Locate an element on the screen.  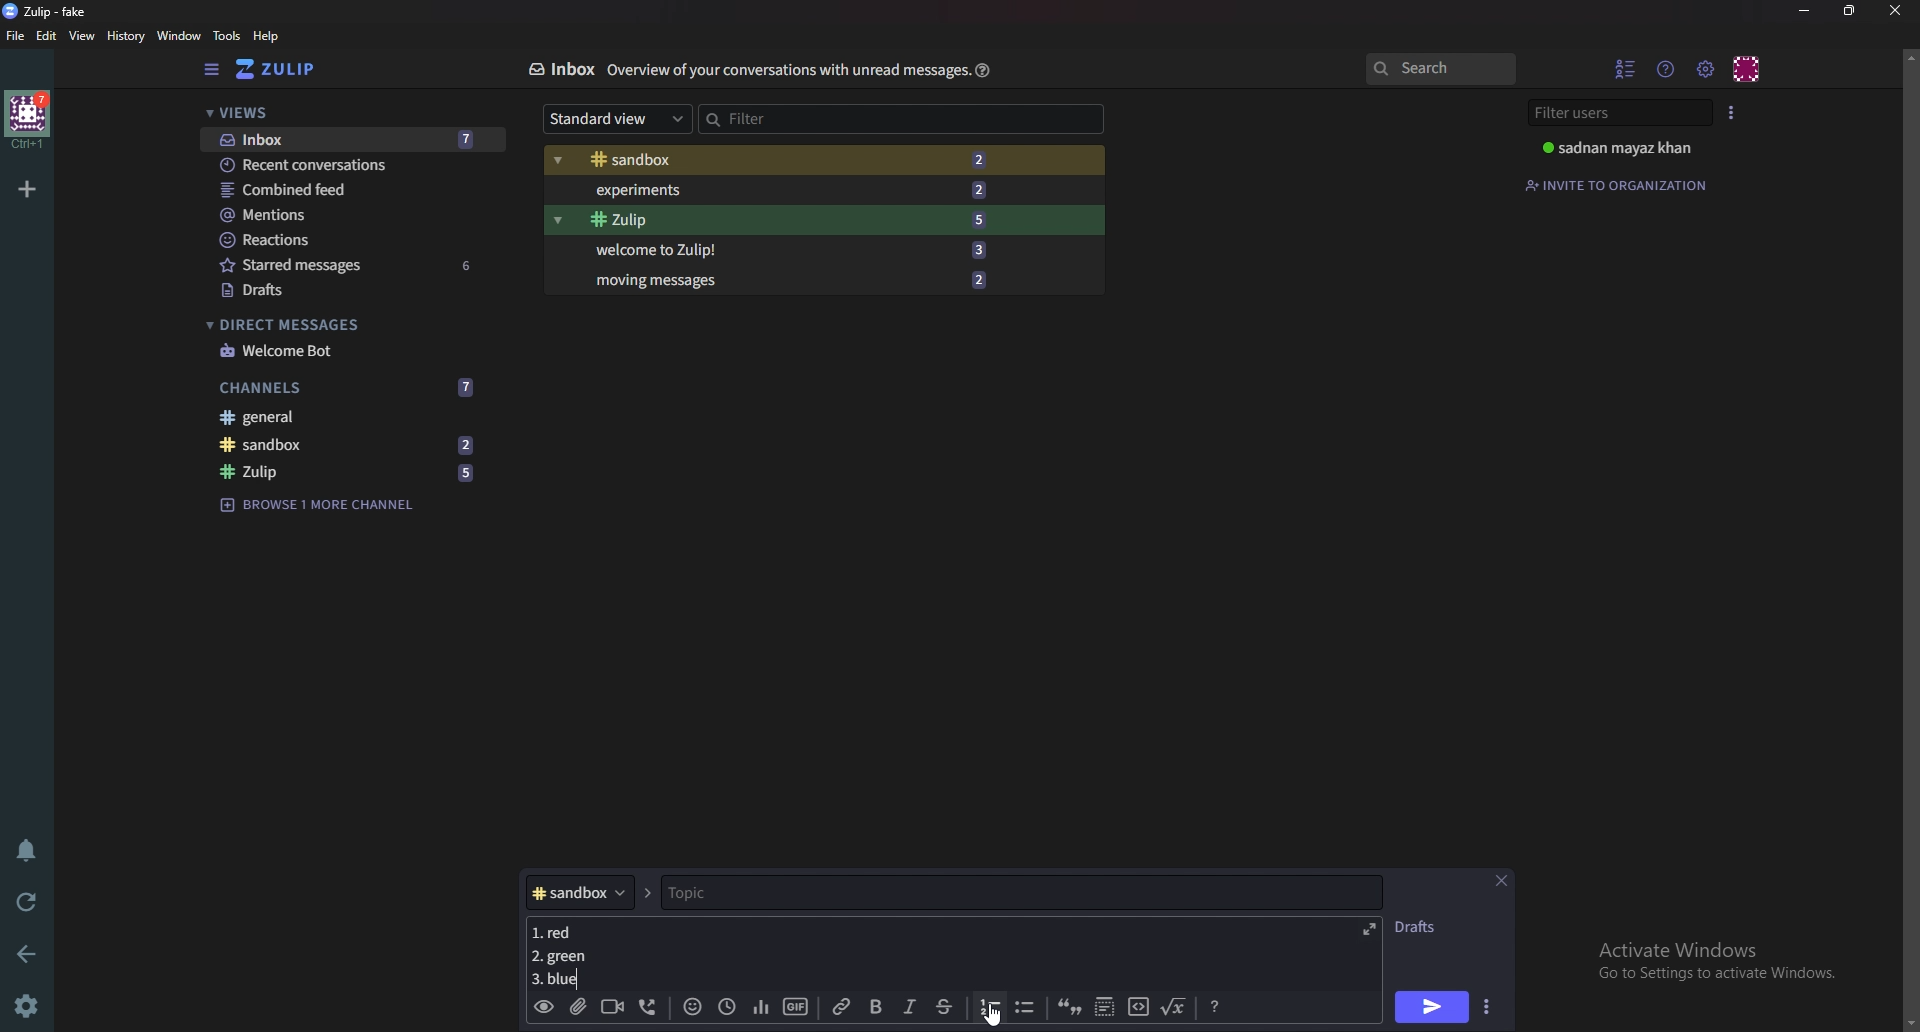
Reactions is located at coordinates (347, 238).